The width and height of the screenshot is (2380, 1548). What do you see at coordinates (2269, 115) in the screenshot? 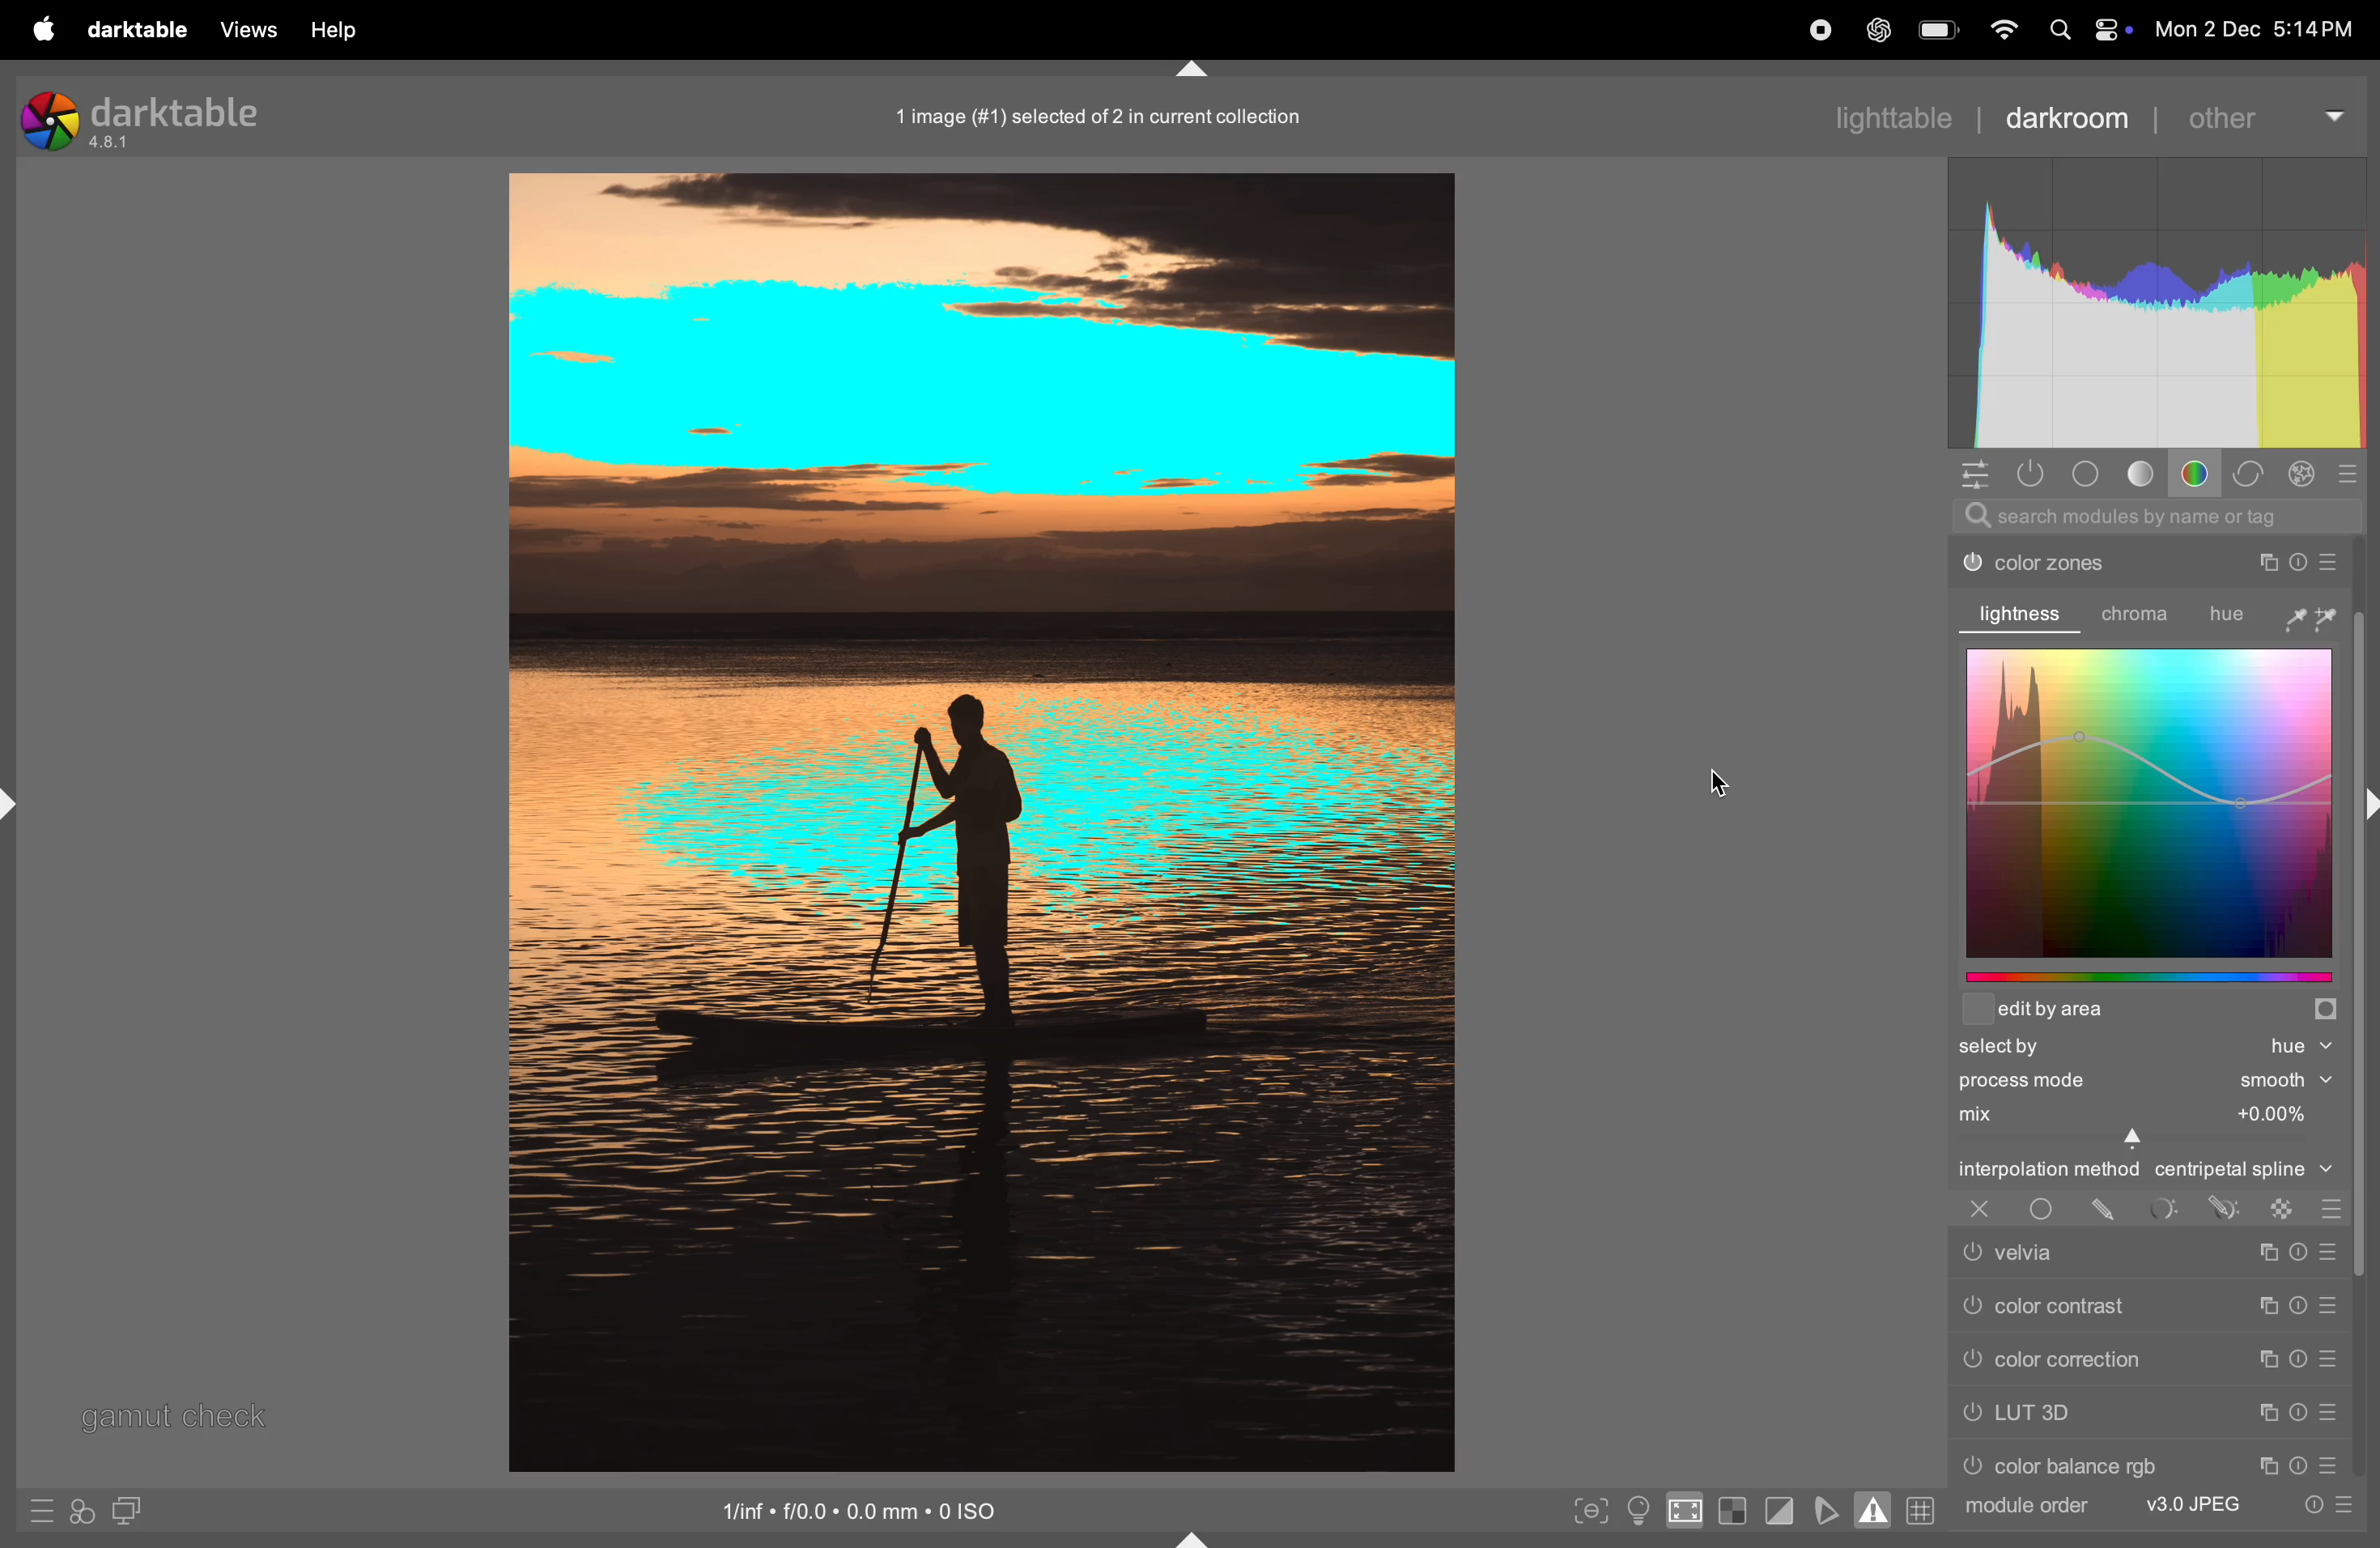
I see `other` at bounding box center [2269, 115].